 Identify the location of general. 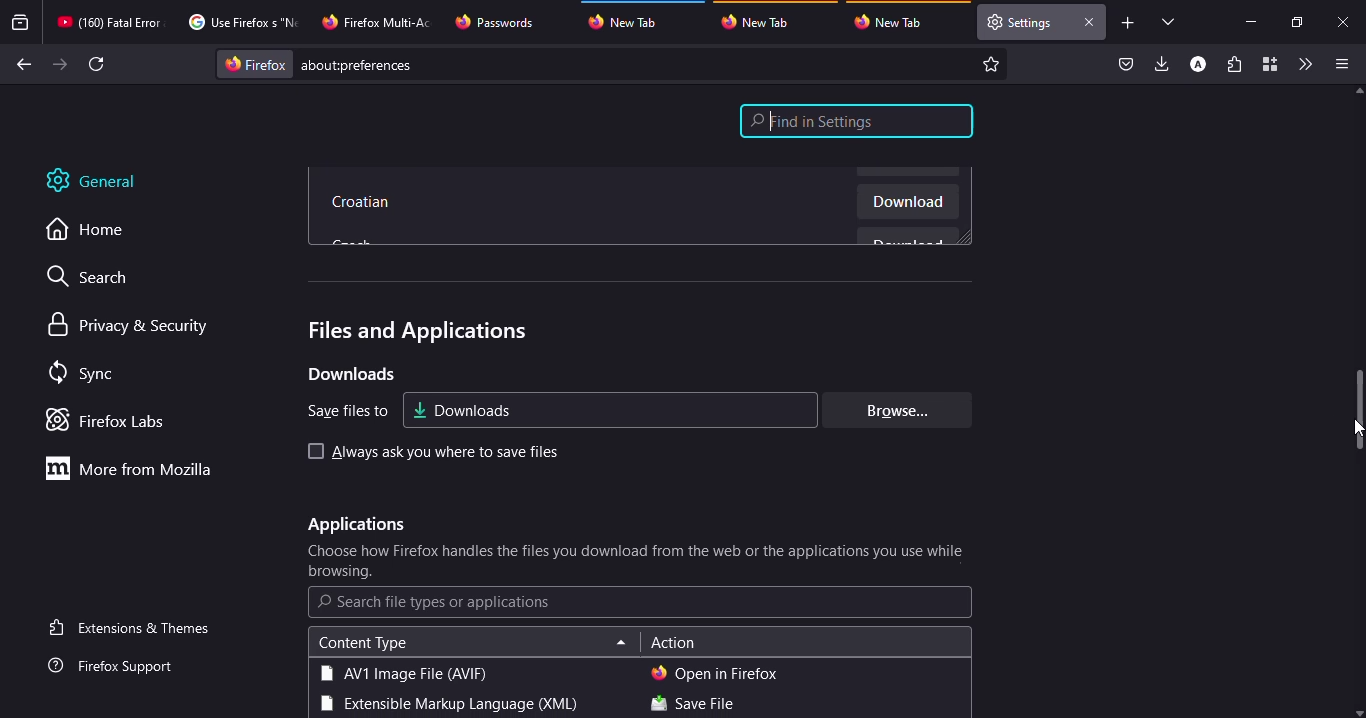
(105, 181).